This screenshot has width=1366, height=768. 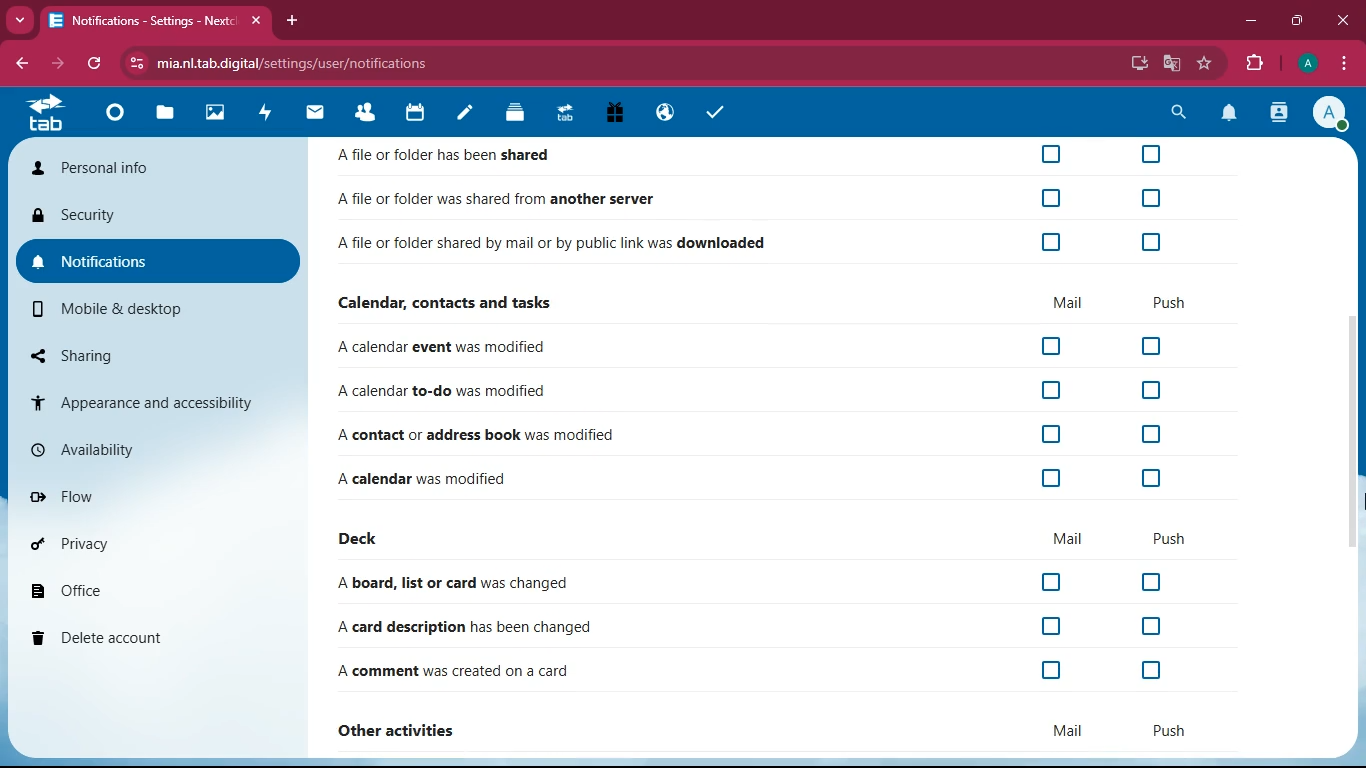 I want to click on off, so click(x=1052, y=671).